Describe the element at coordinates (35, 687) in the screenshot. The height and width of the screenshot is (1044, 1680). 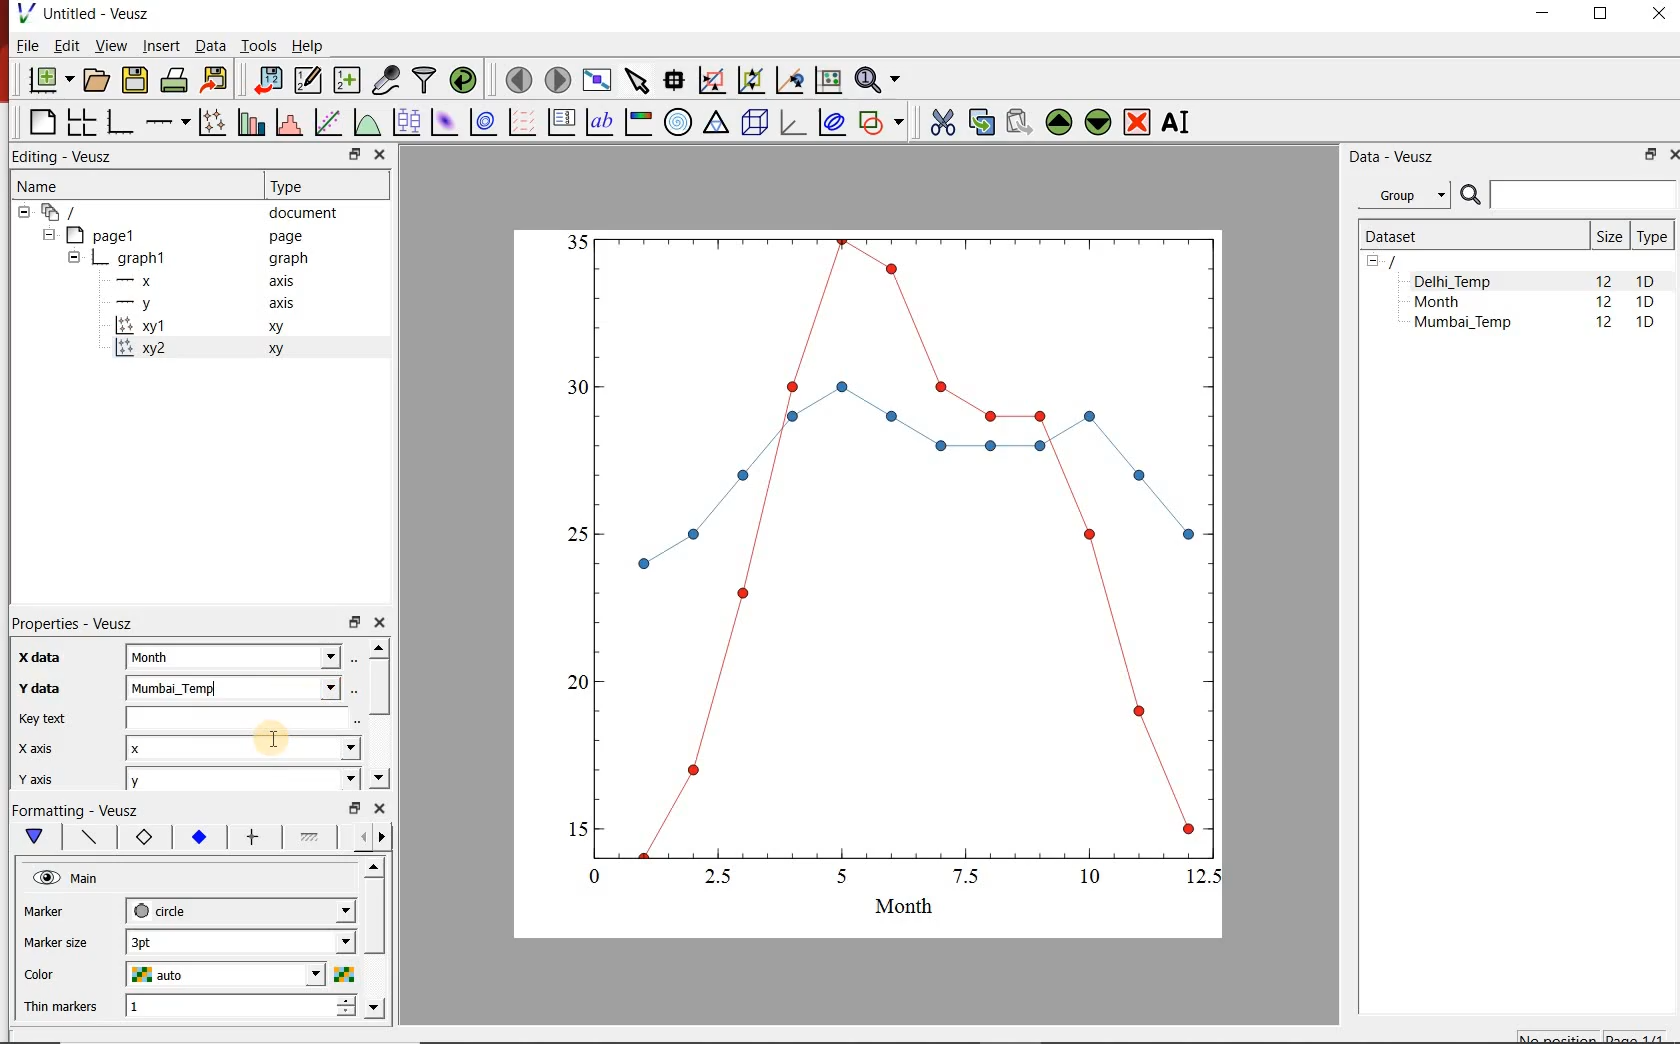
I see `Y data` at that location.